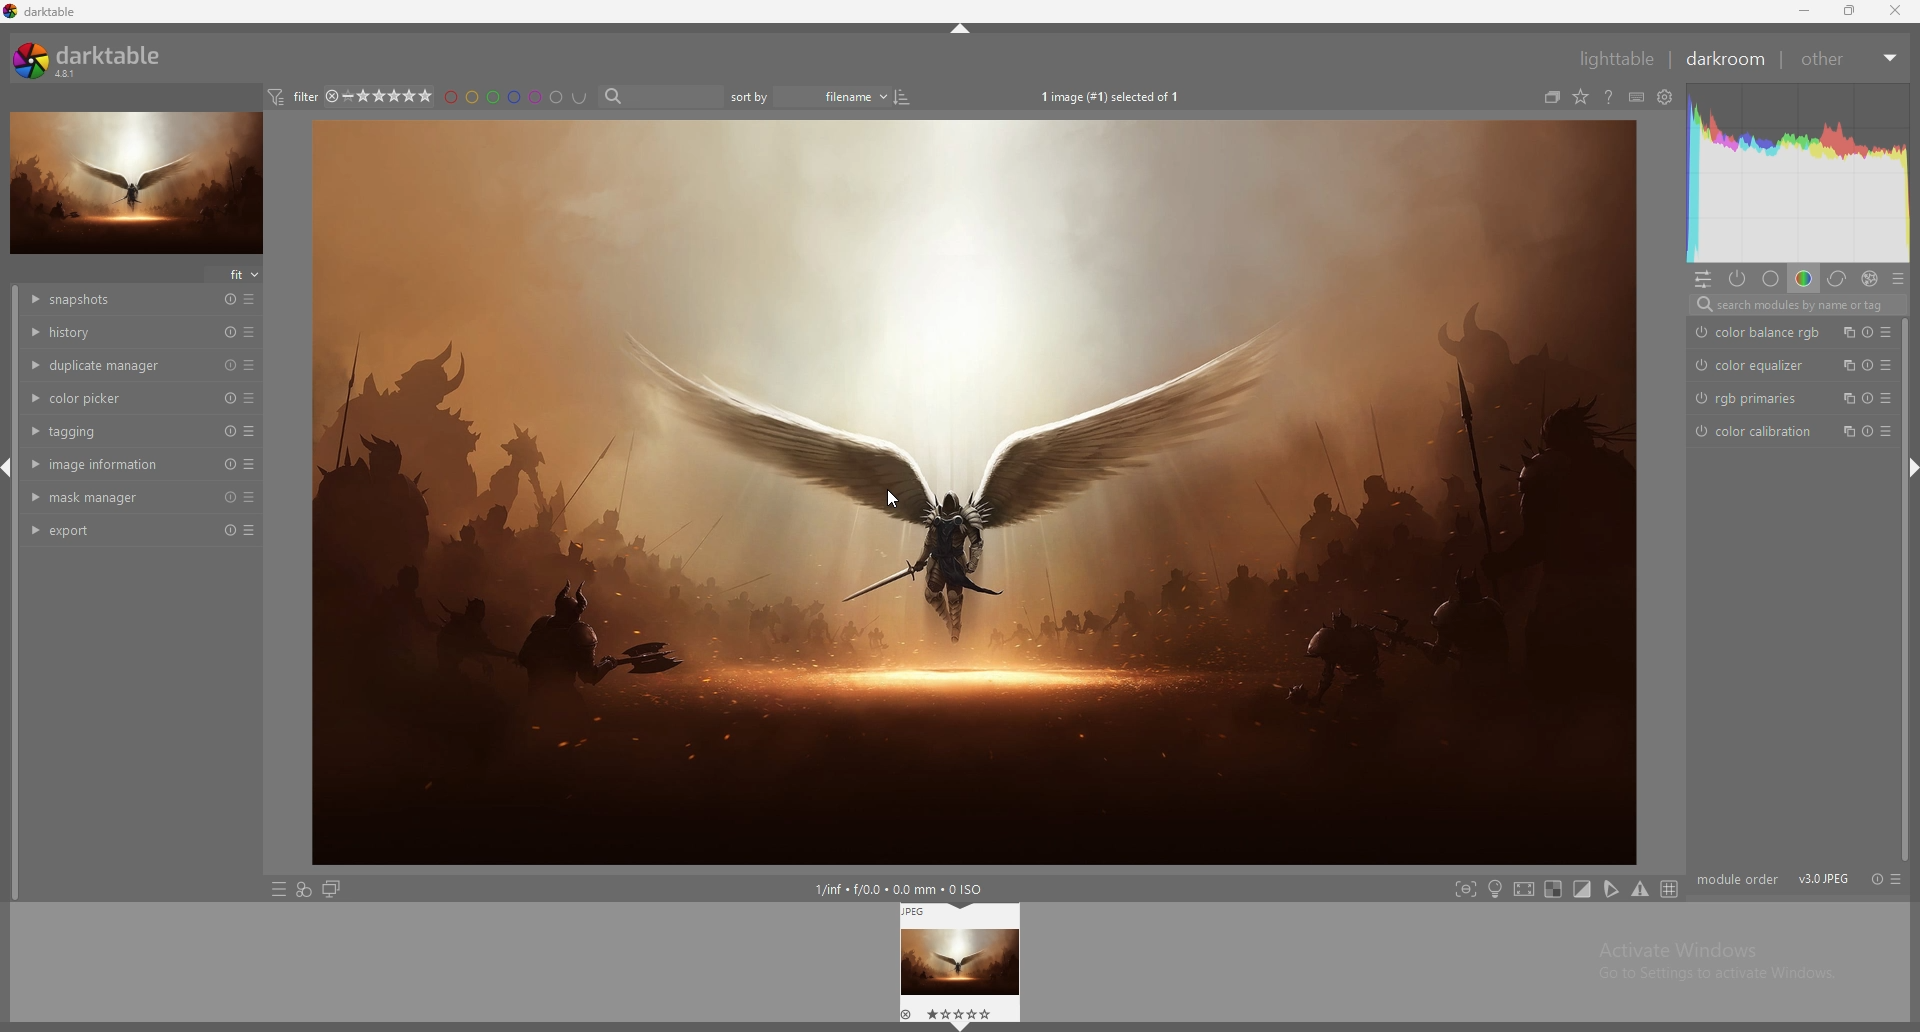  I want to click on presets, so click(1889, 430).